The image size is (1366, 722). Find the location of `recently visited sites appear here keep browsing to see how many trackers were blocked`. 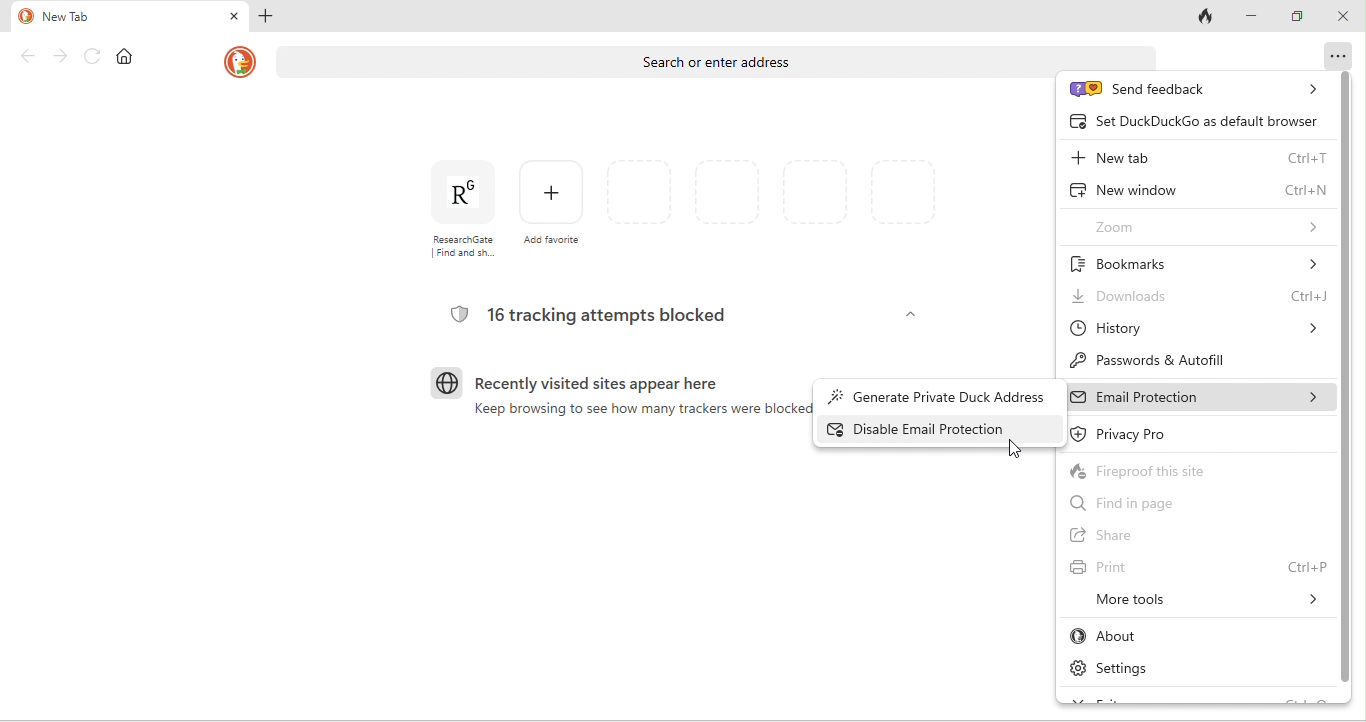

recently visited sites appear here keep browsing to see how many trackers were blocked is located at coordinates (610, 402).